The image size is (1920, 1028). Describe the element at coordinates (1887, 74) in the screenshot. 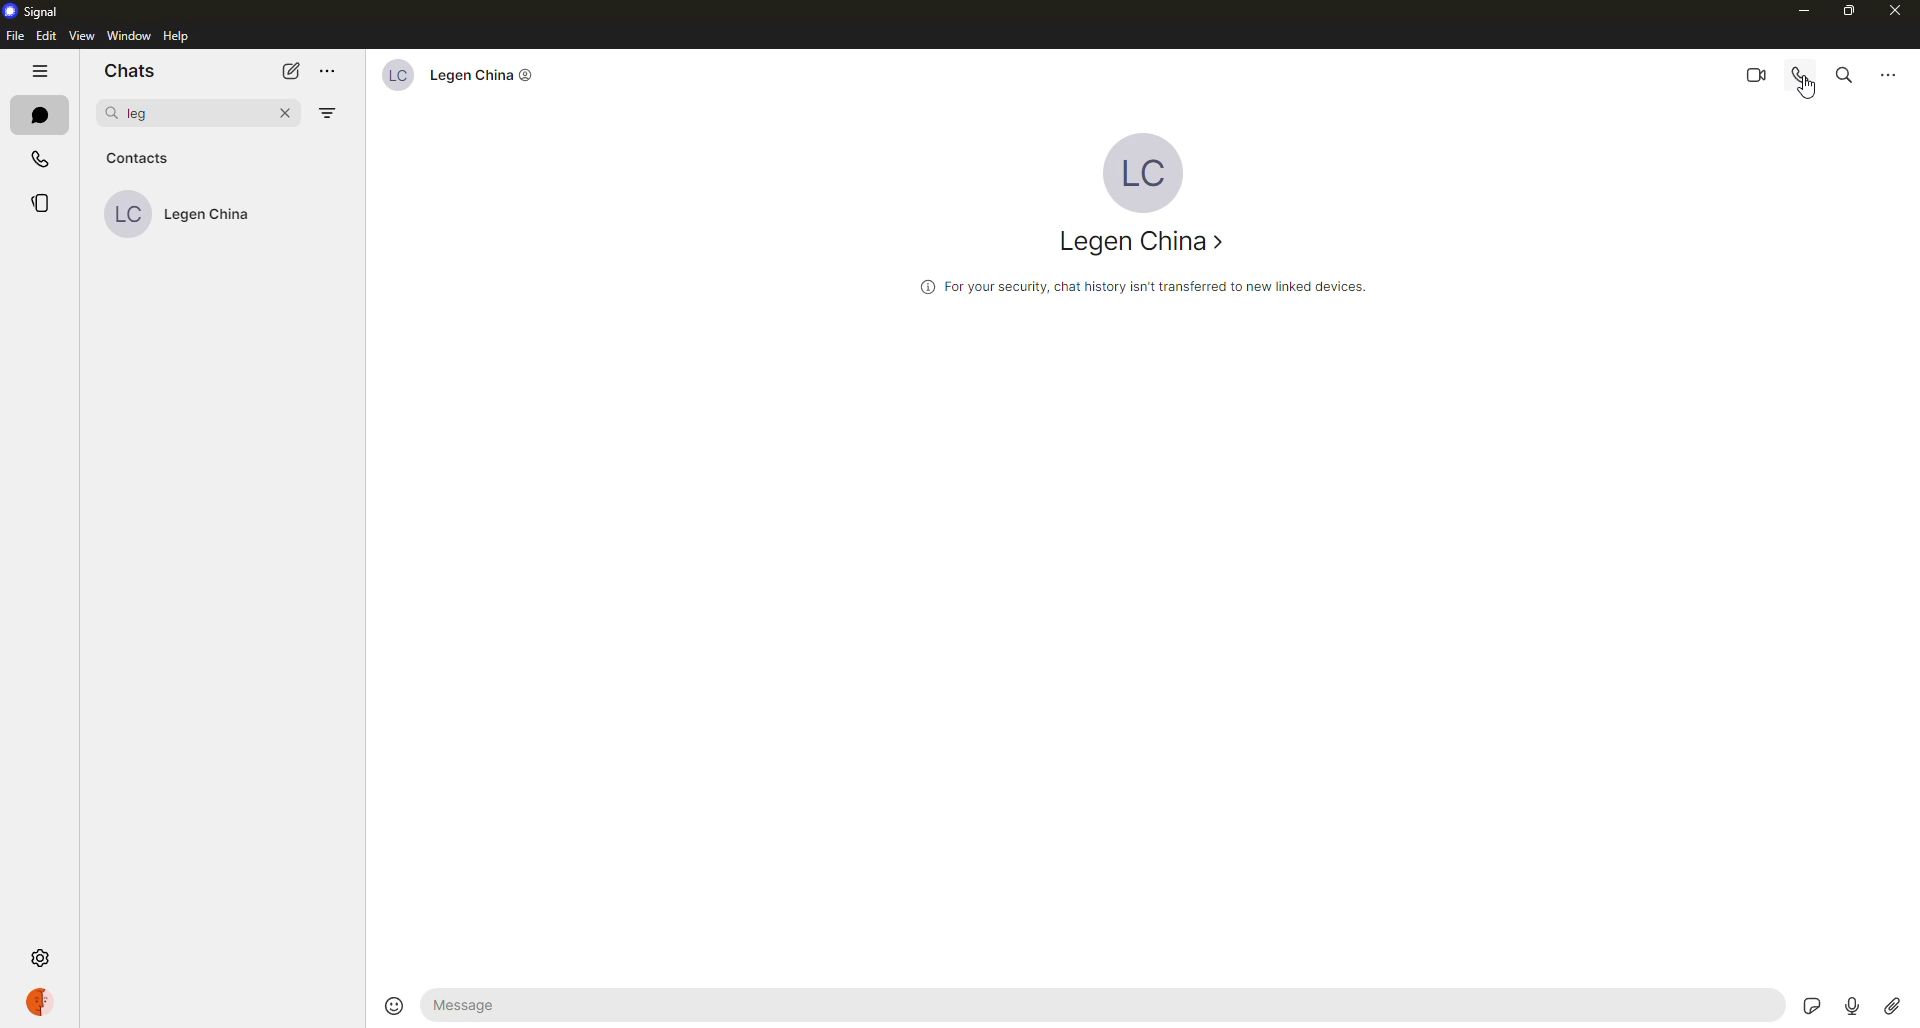

I see `more` at that location.